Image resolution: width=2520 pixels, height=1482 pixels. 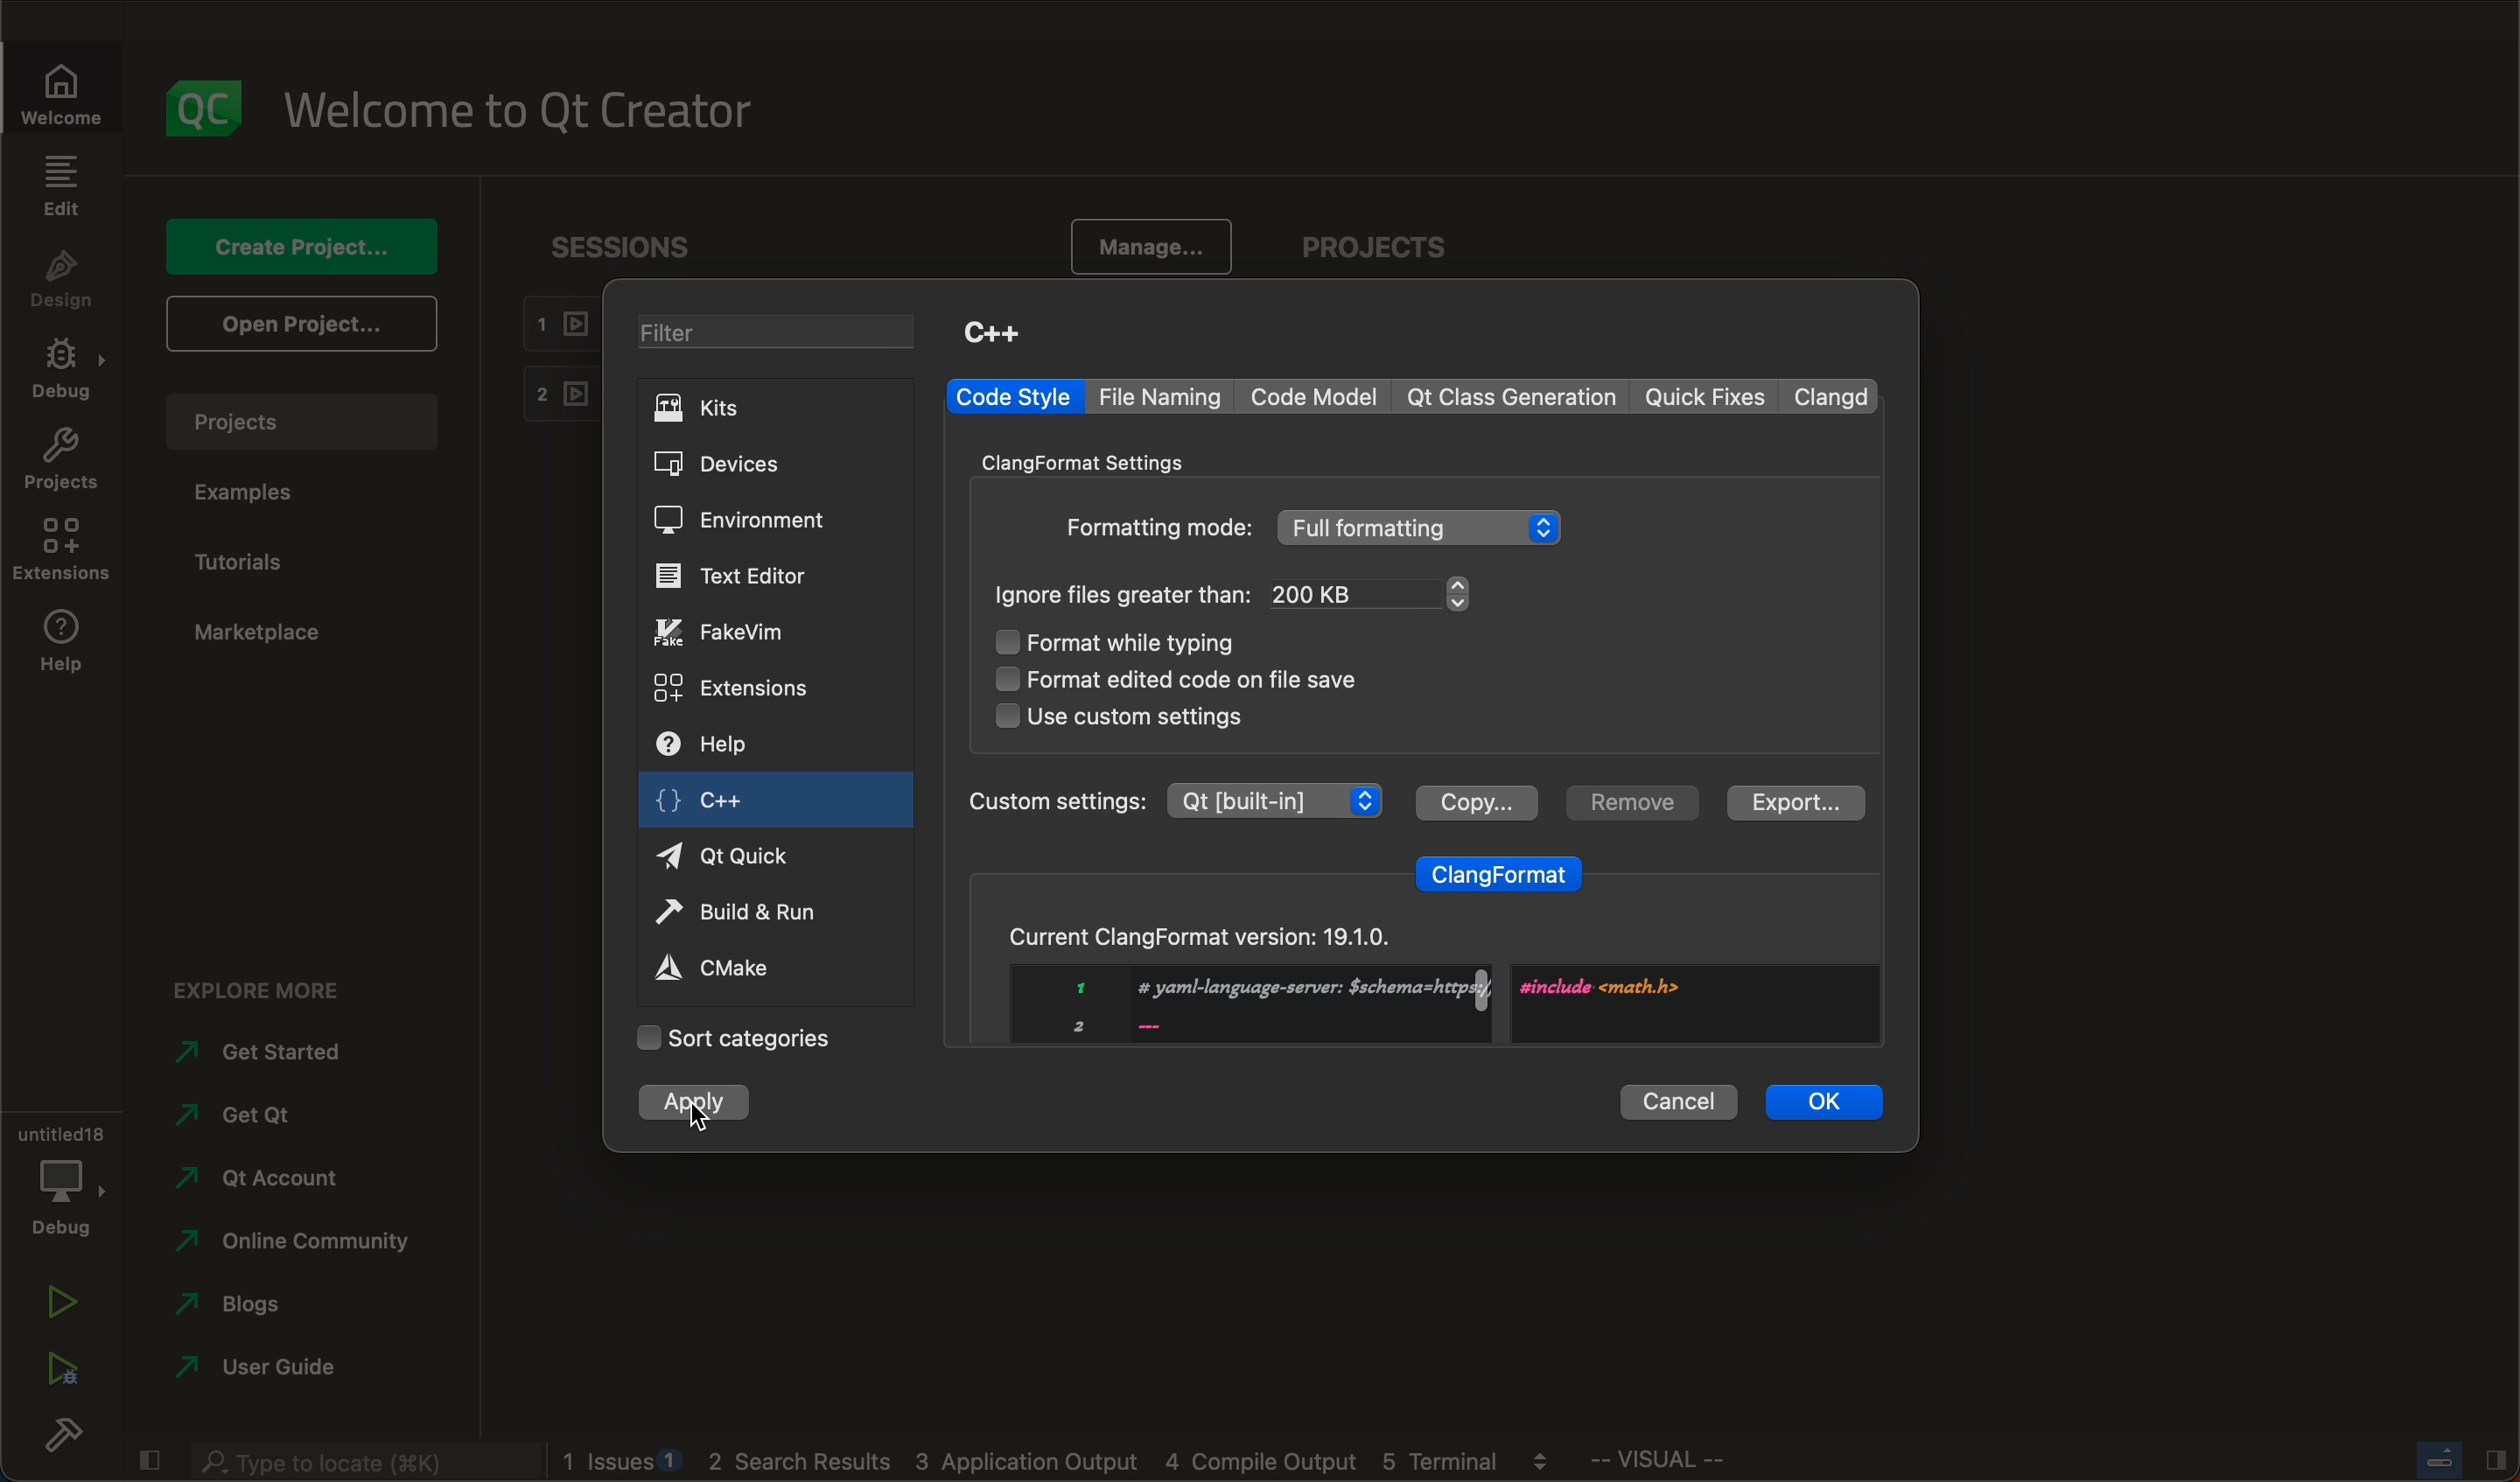 I want to click on open, so click(x=297, y=322).